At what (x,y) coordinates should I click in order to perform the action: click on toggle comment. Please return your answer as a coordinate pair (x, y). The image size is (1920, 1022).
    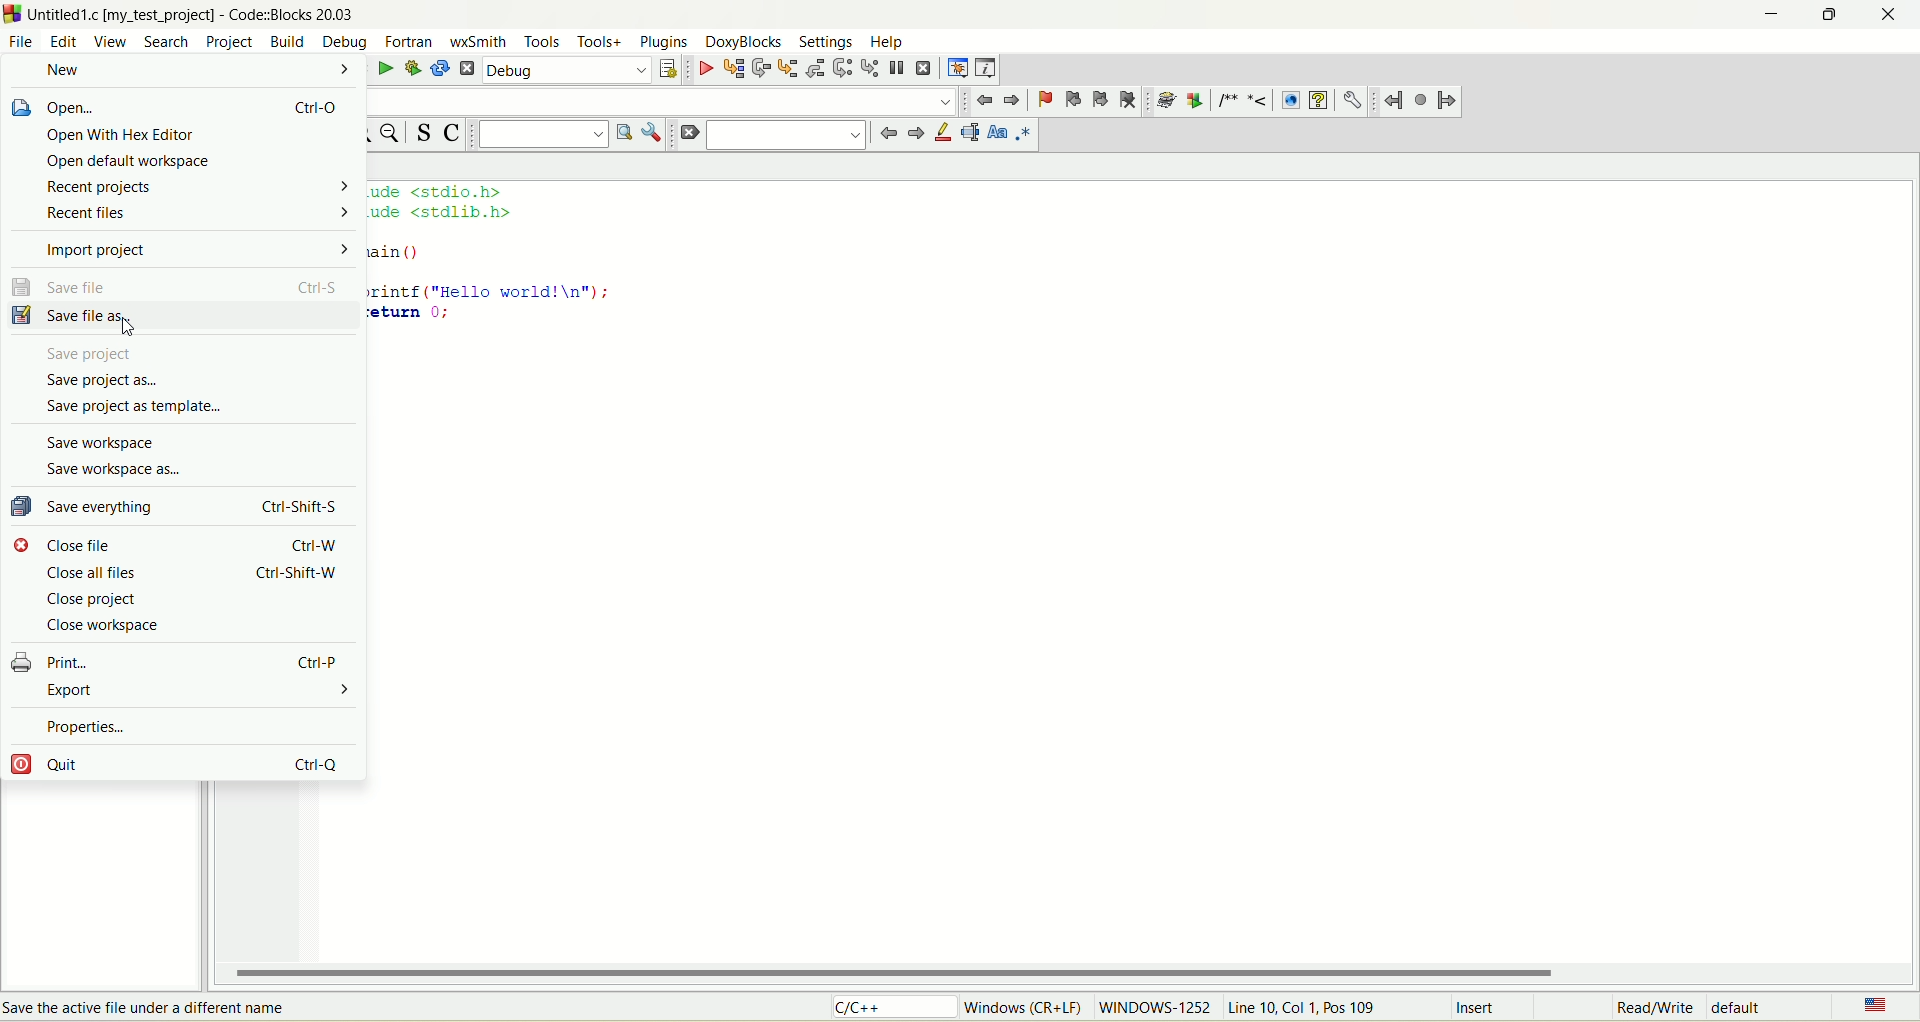
    Looking at the image, I should click on (452, 135).